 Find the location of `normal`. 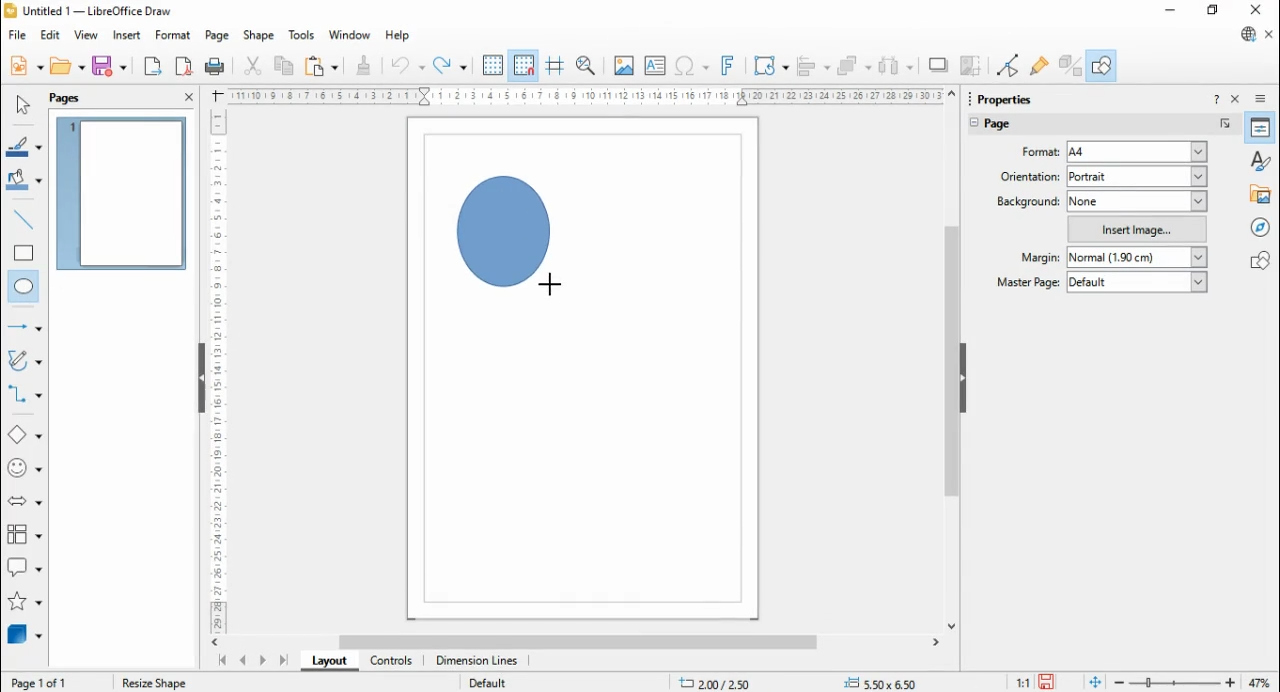

normal is located at coordinates (1137, 258).